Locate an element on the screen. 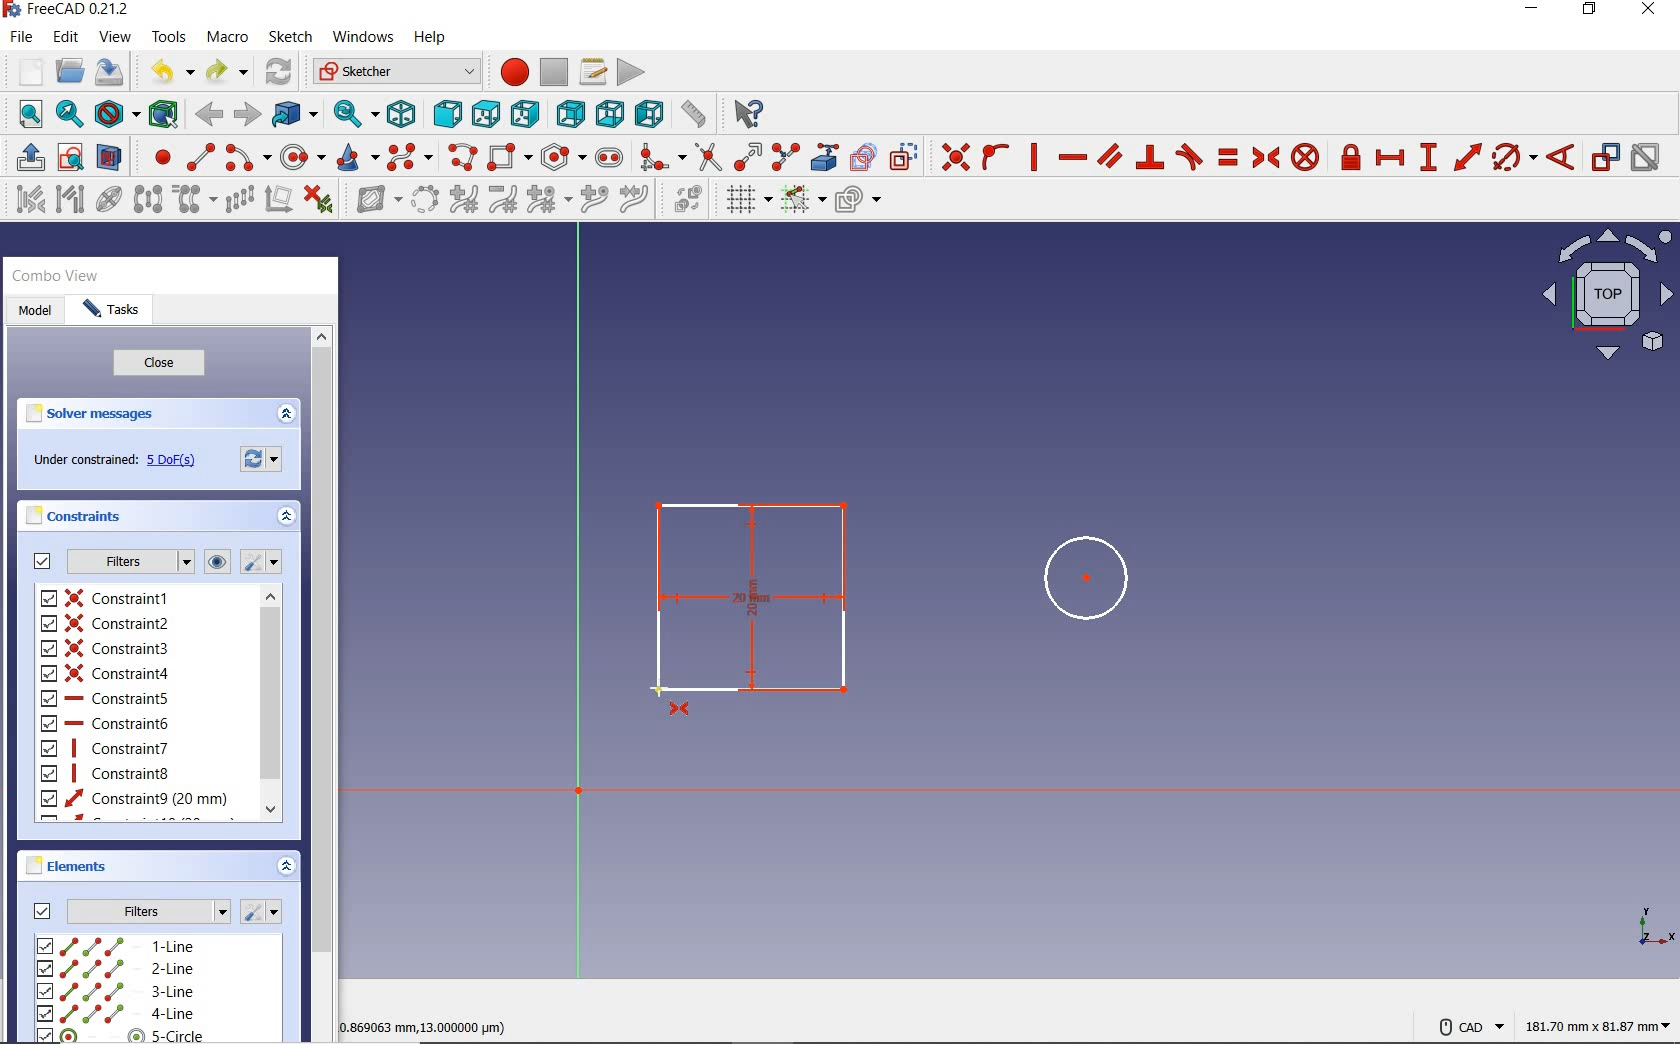 This screenshot has width=1680, height=1044. constraint5 is located at coordinates (105, 698).